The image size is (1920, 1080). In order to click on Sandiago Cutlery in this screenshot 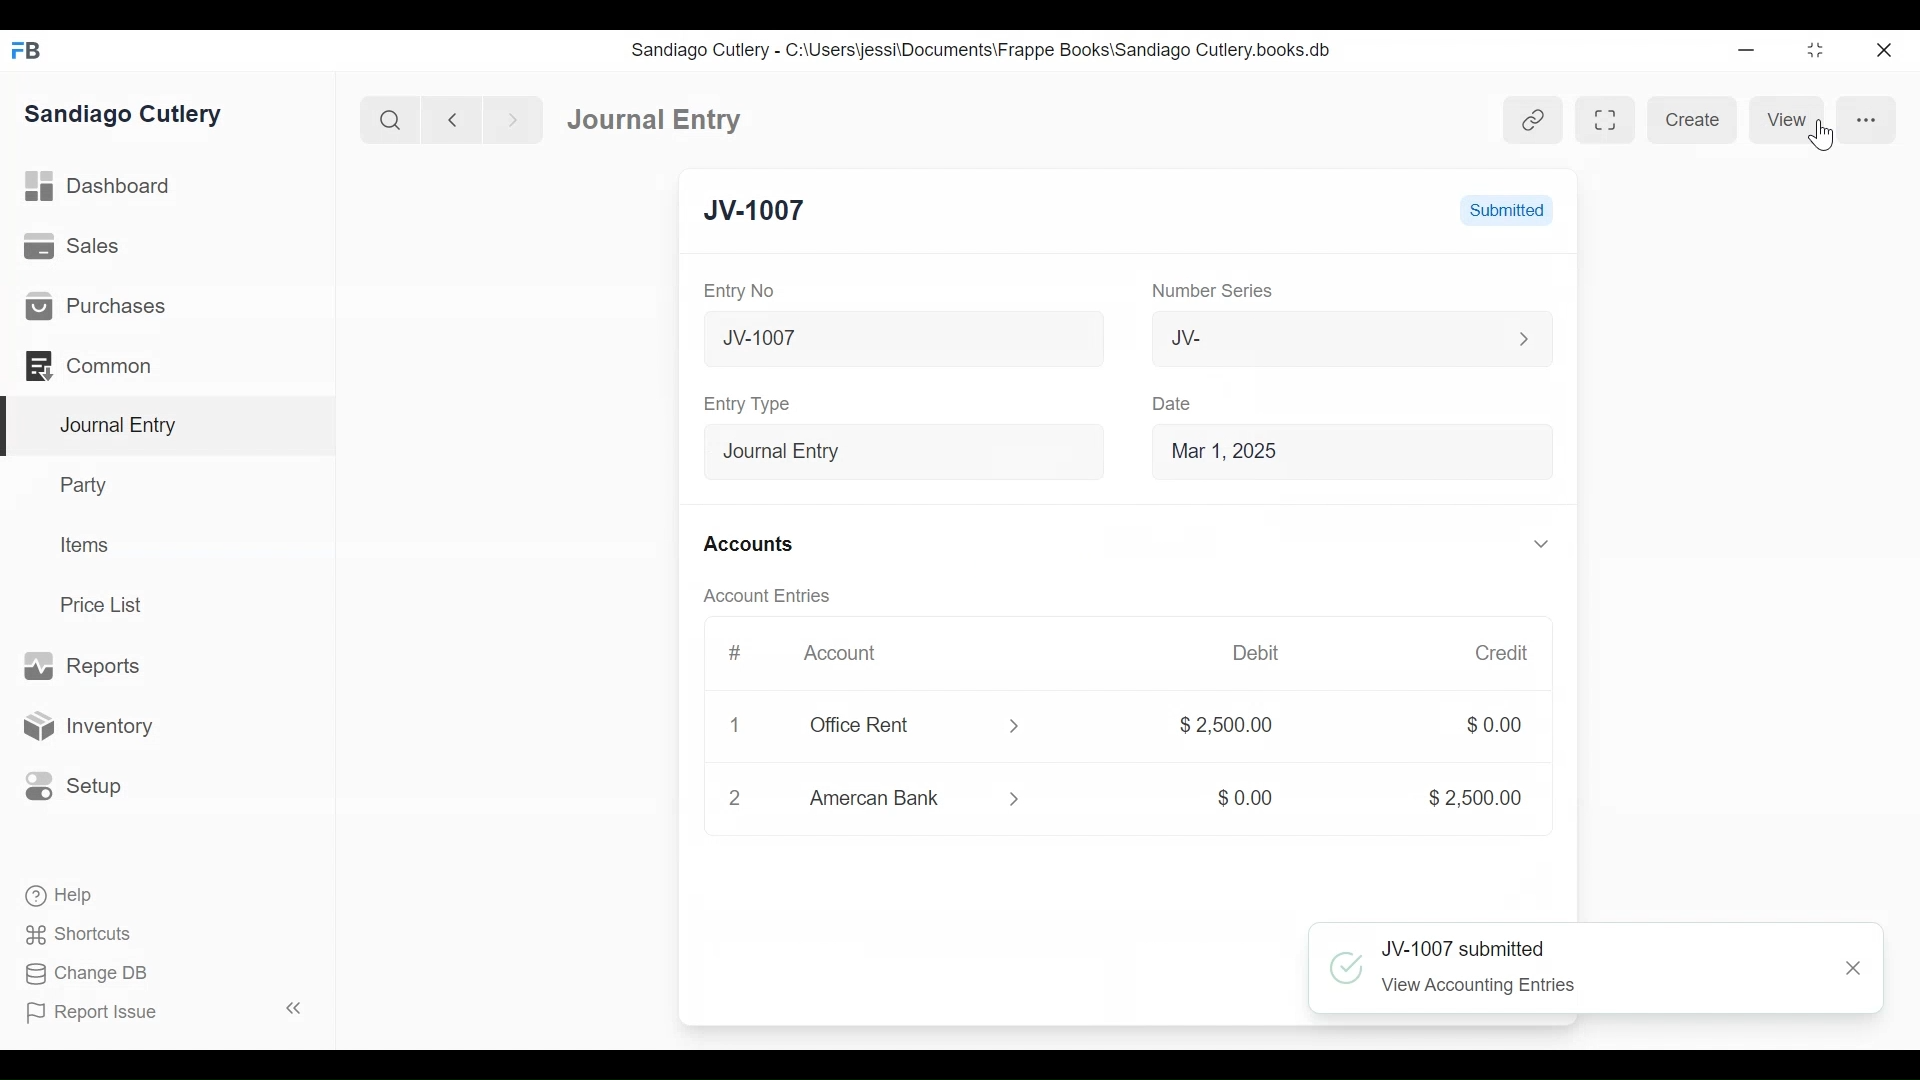, I will do `click(134, 116)`.